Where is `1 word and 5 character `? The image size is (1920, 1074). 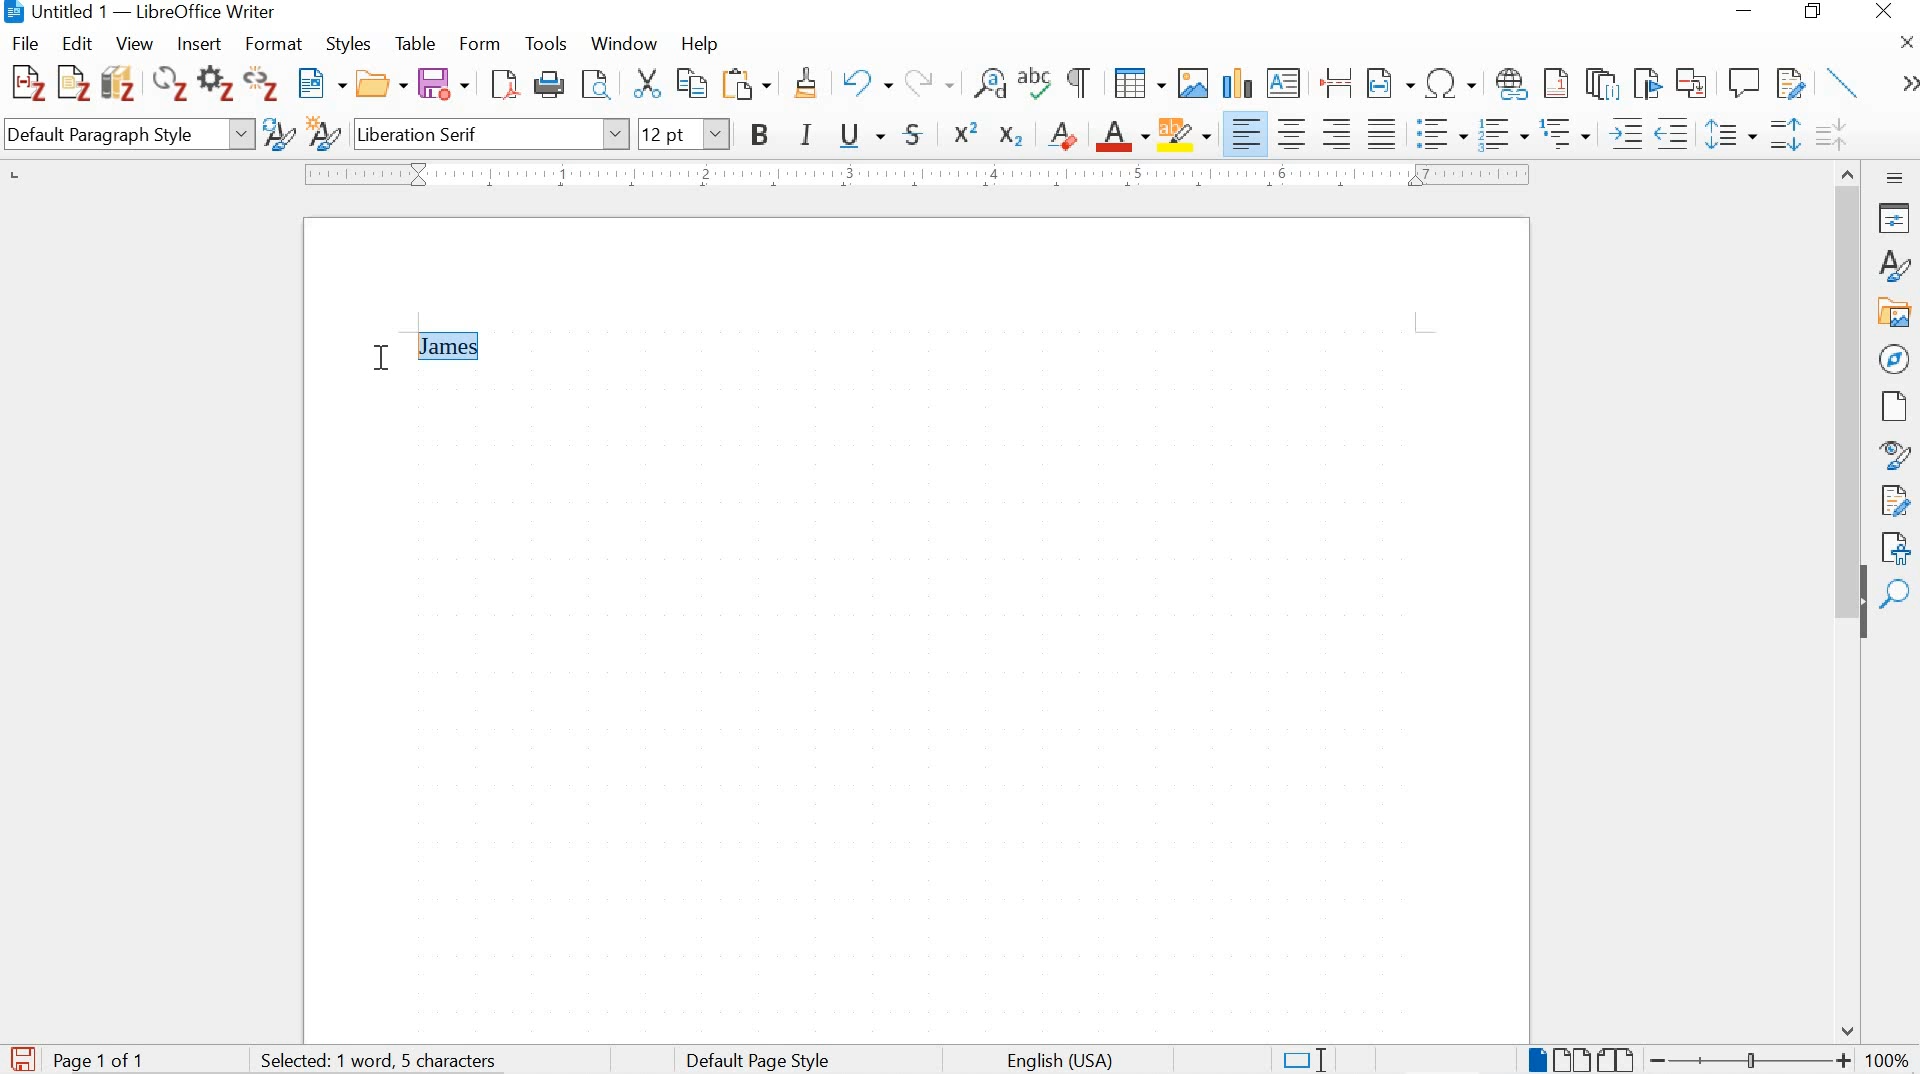
1 word and 5 character  is located at coordinates (385, 1061).